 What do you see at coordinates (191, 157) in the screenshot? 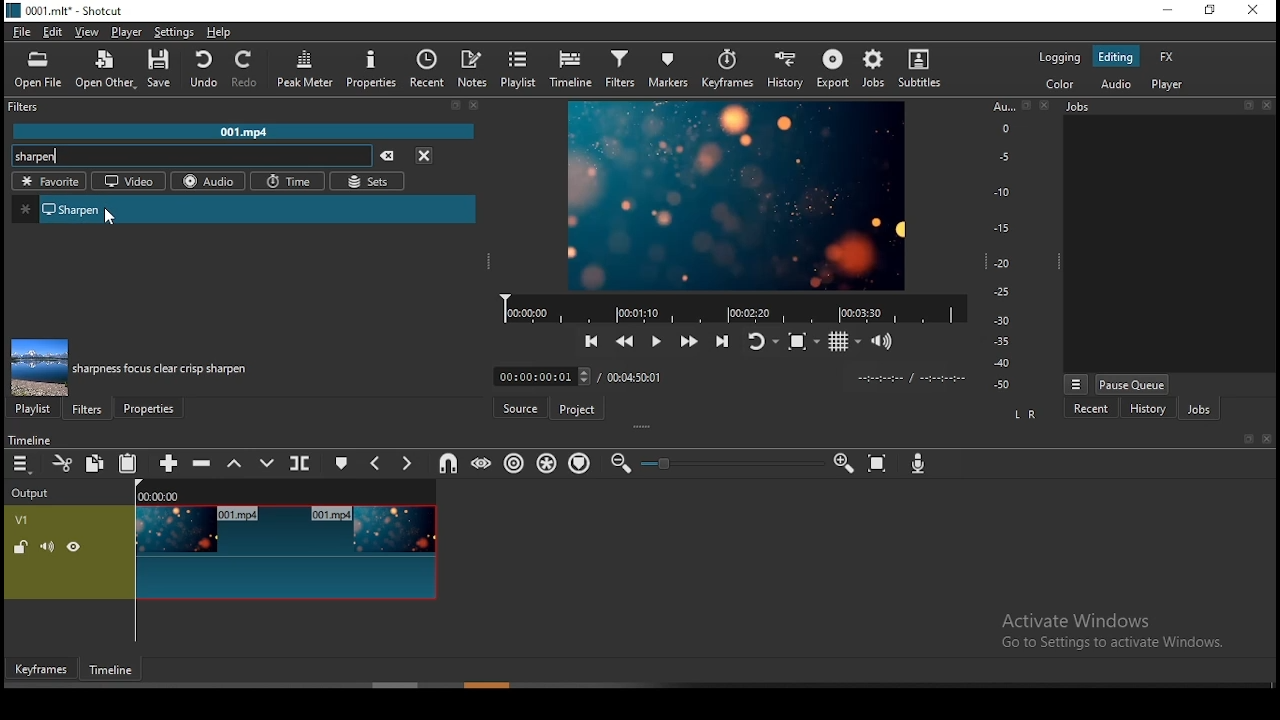
I see `search filters` at bounding box center [191, 157].